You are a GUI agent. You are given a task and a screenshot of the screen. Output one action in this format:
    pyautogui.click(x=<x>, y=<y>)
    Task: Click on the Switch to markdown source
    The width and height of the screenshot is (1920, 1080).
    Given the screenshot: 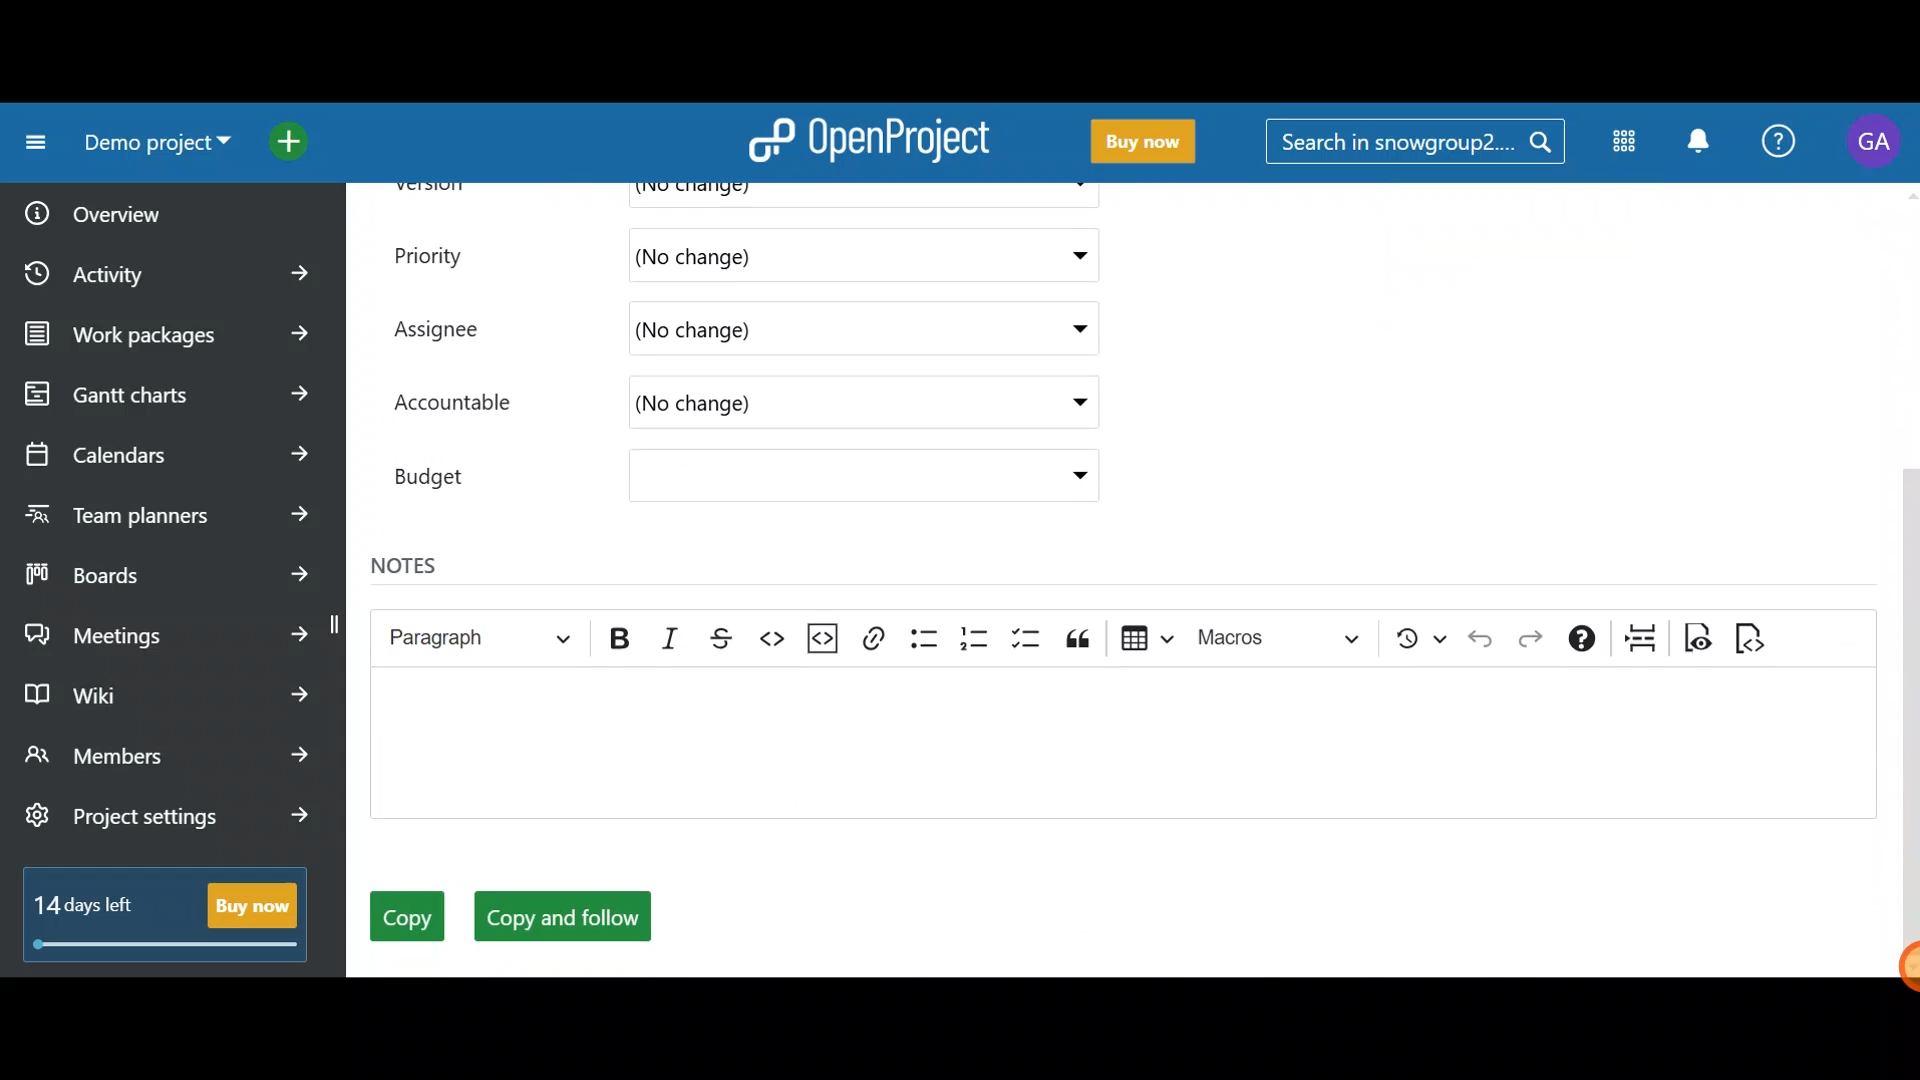 What is the action you would take?
    pyautogui.click(x=1762, y=640)
    